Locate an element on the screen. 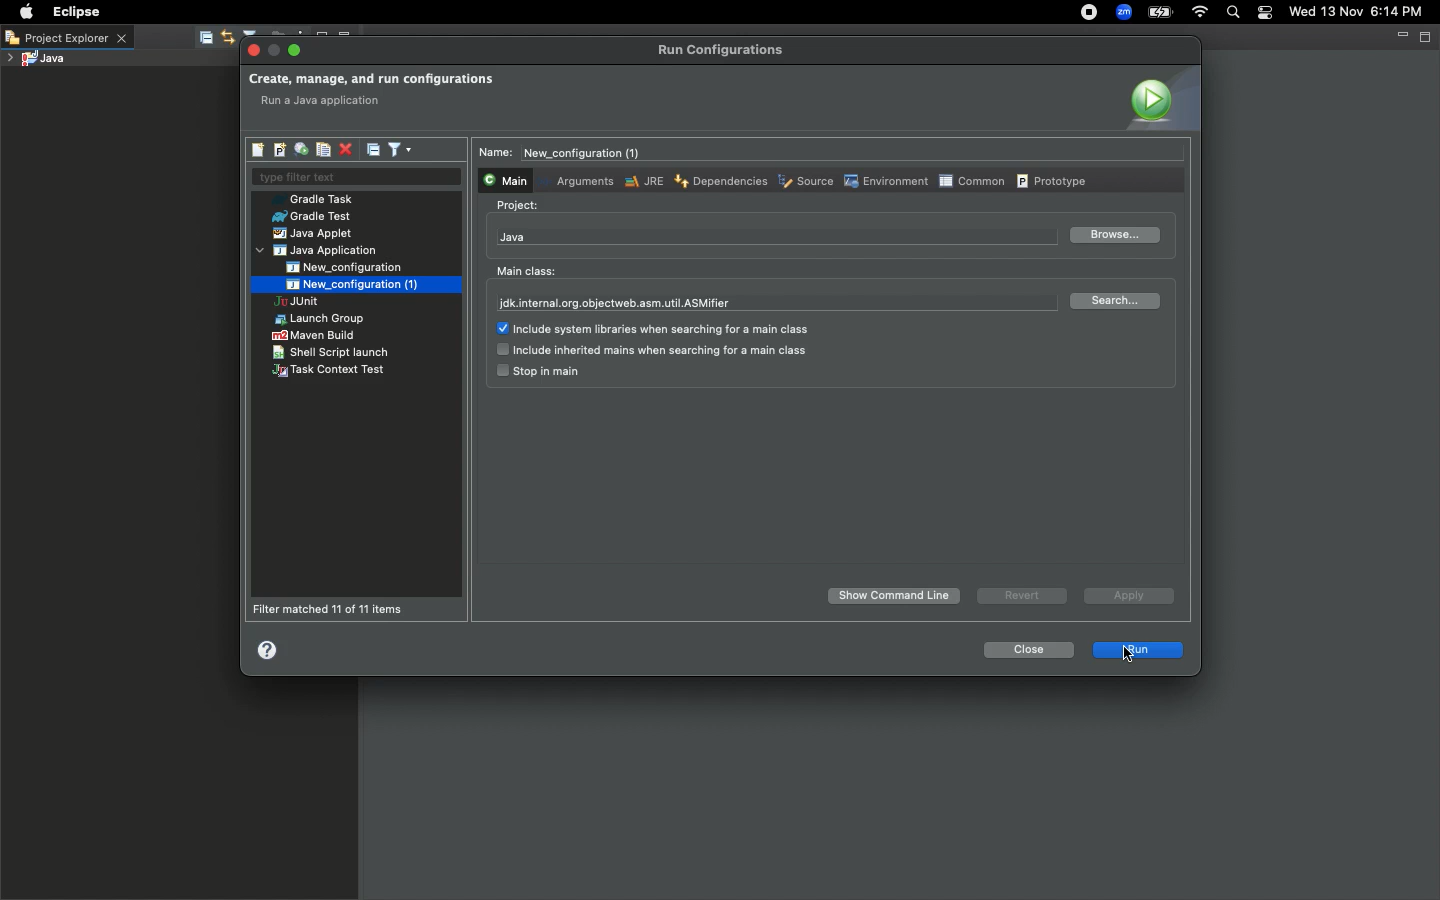 This screenshot has width=1440, height=900. Internet is located at coordinates (1198, 14).